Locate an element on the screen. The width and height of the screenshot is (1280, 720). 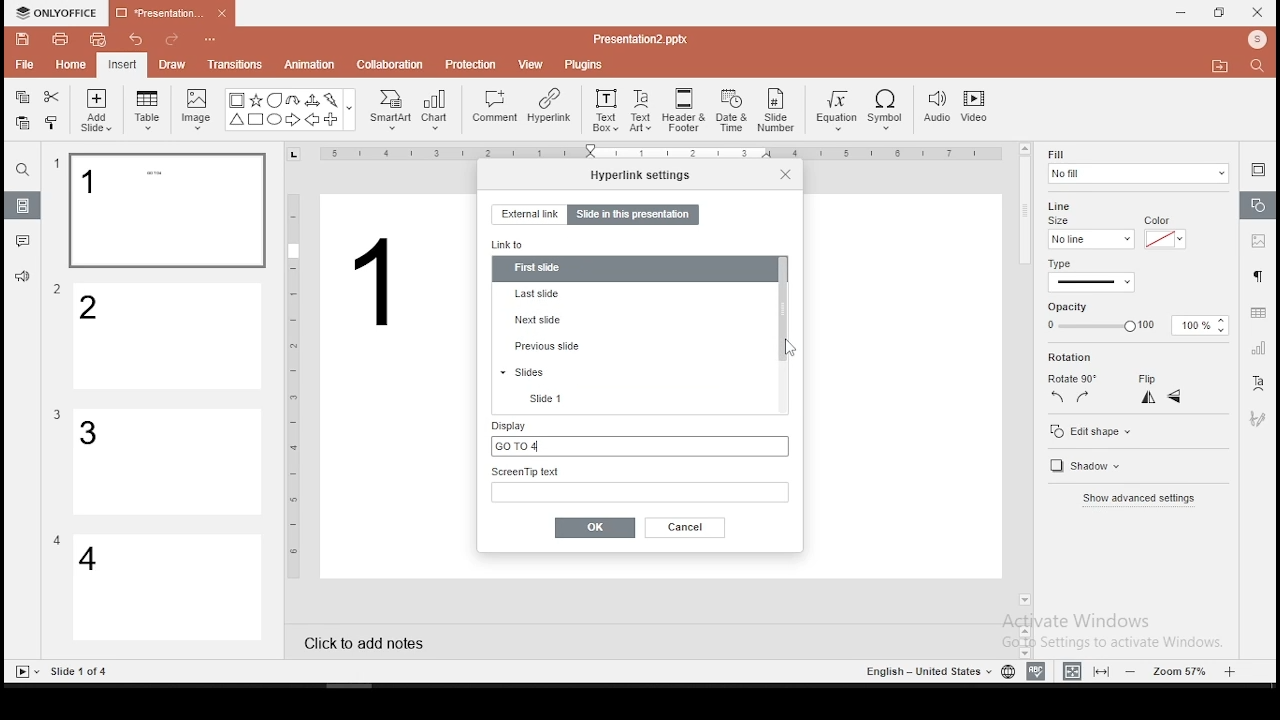
click to add notes is located at coordinates (370, 641).